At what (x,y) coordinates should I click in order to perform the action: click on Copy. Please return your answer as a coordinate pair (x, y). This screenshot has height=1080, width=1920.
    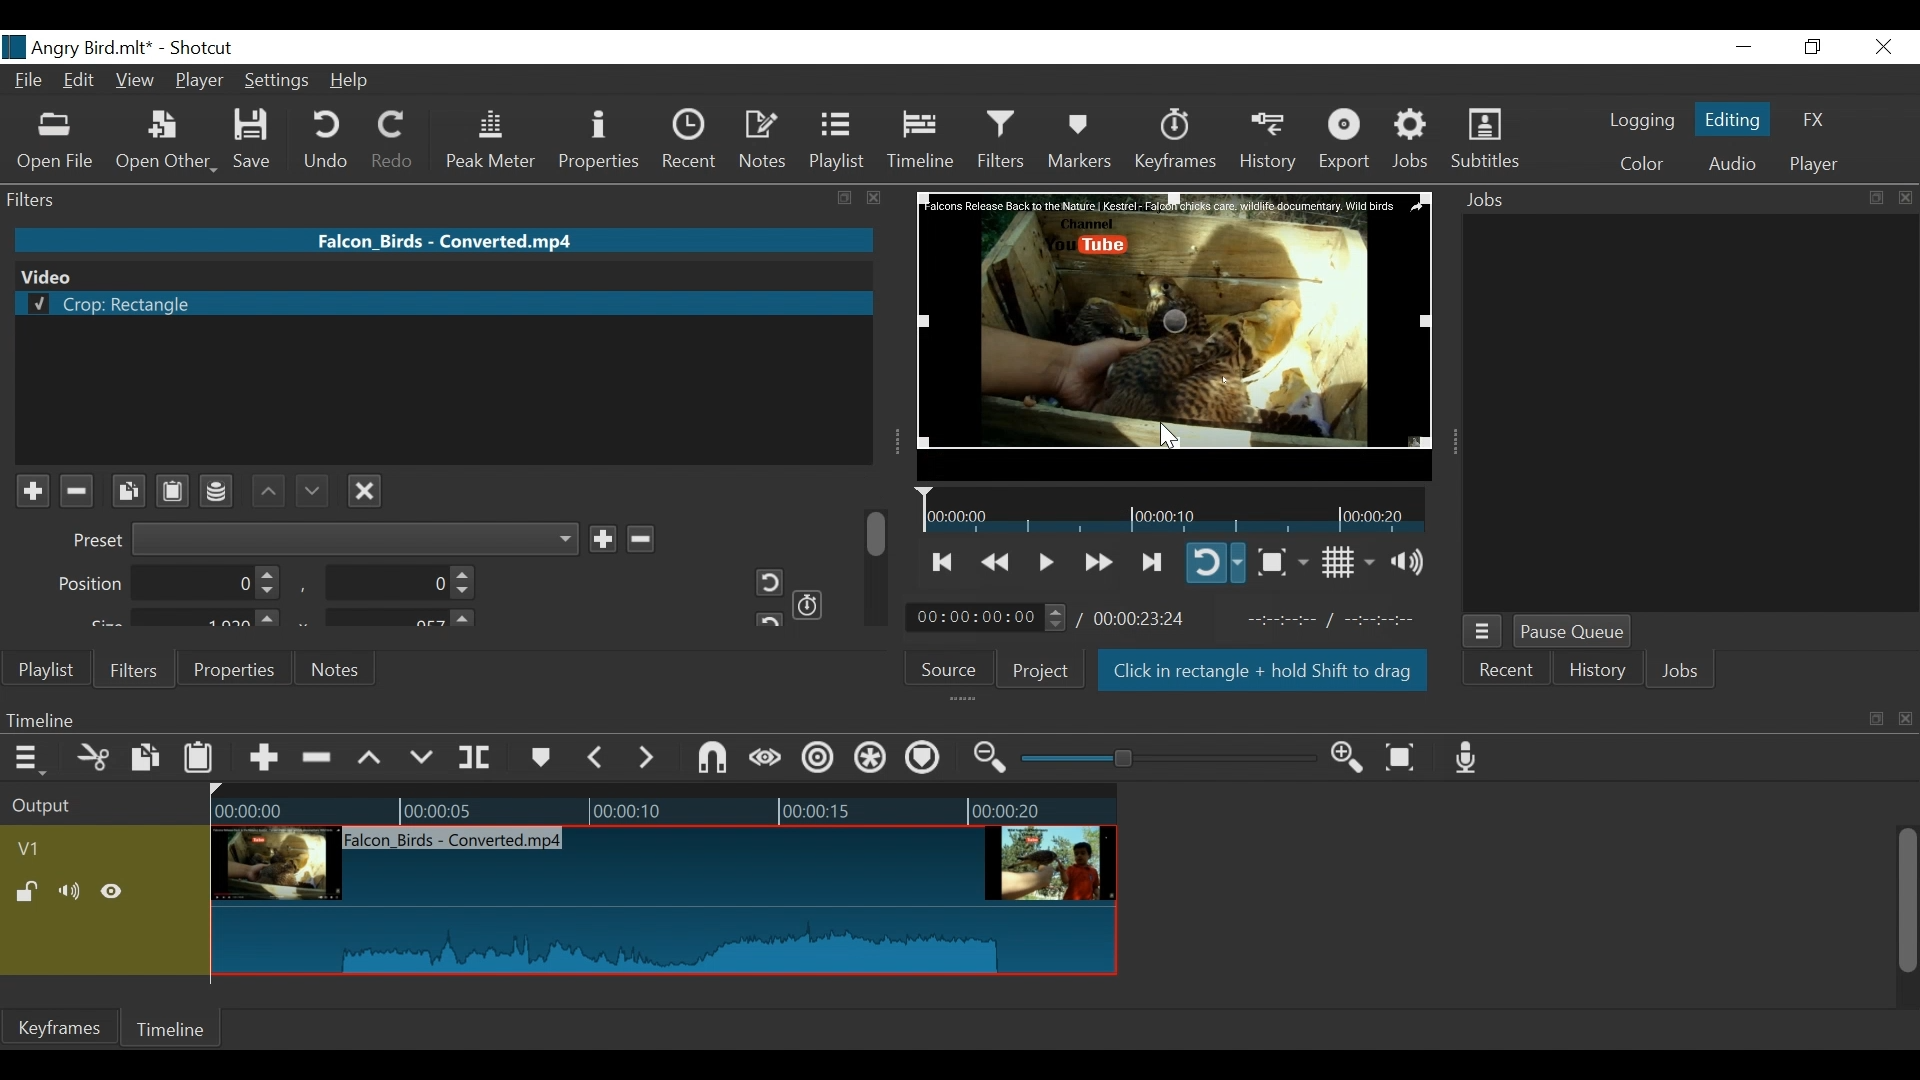
    Looking at the image, I should click on (148, 761).